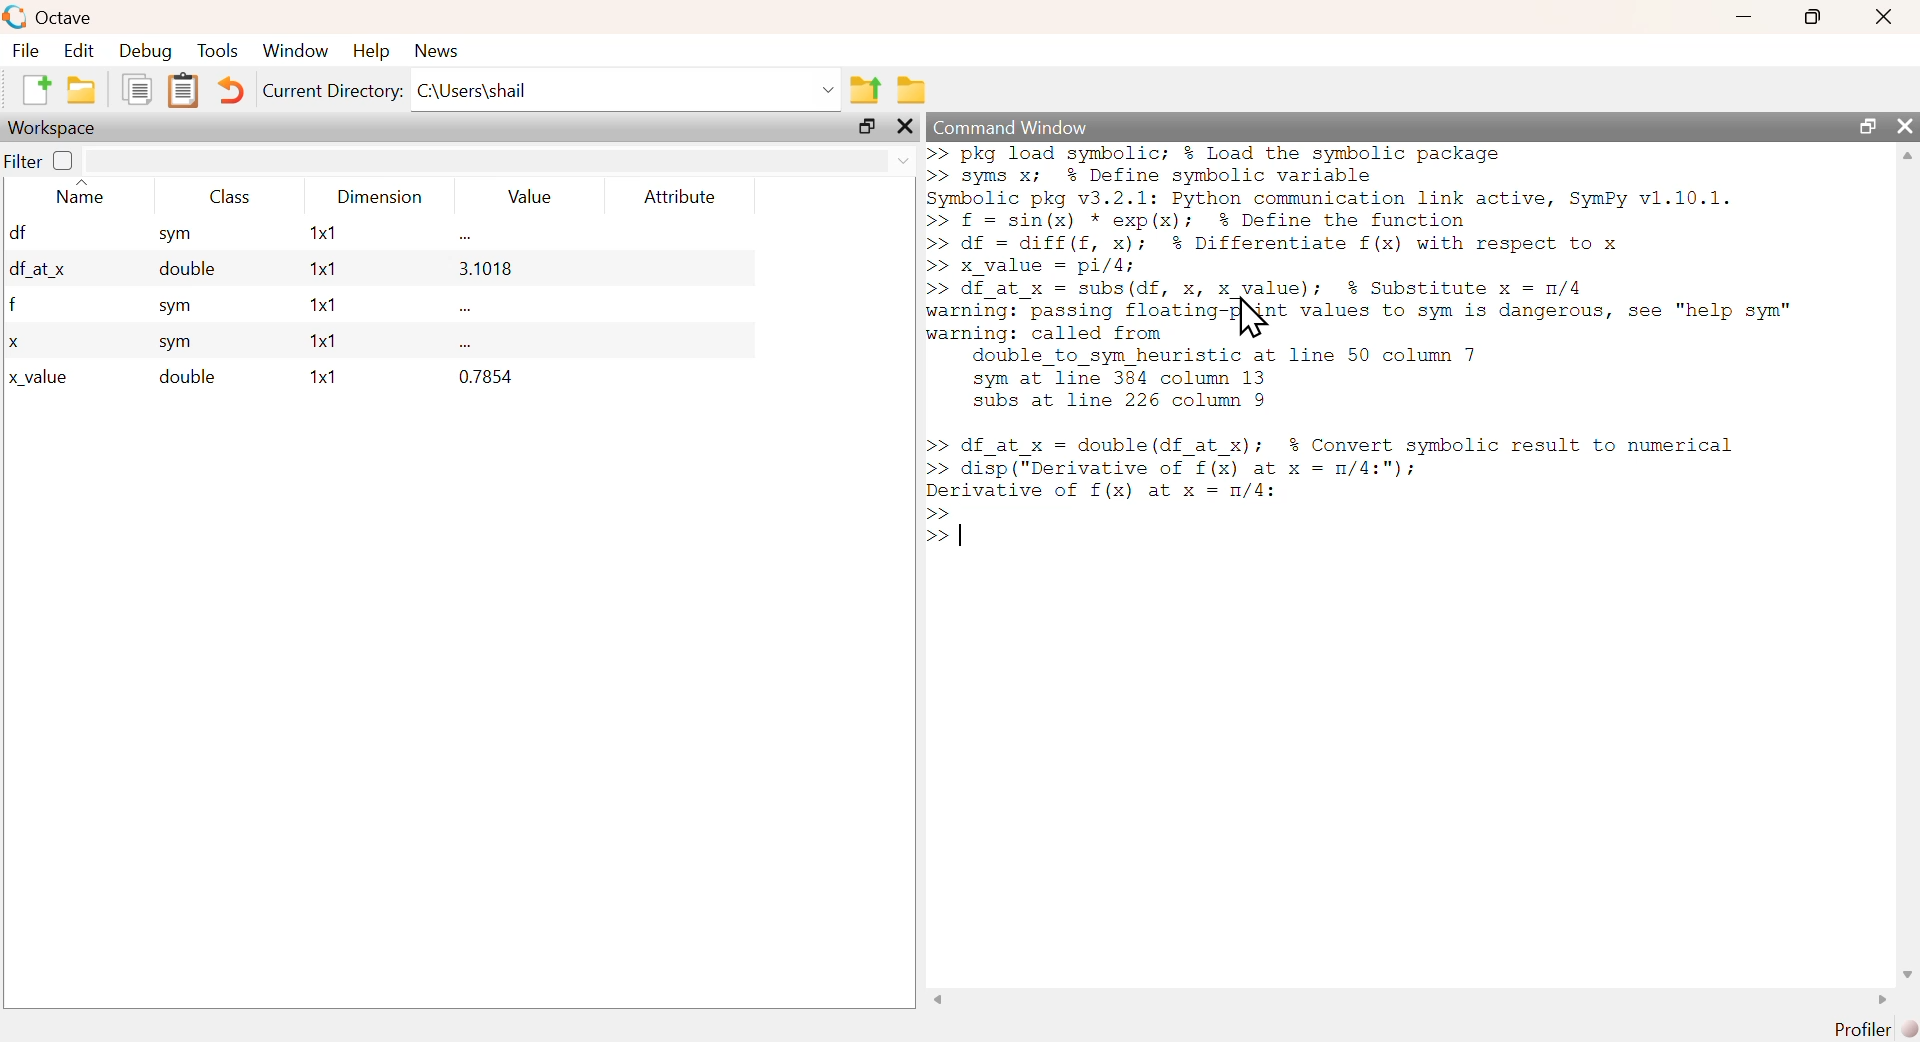 The image size is (1920, 1042). I want to click on Paste, so click(184, 91).